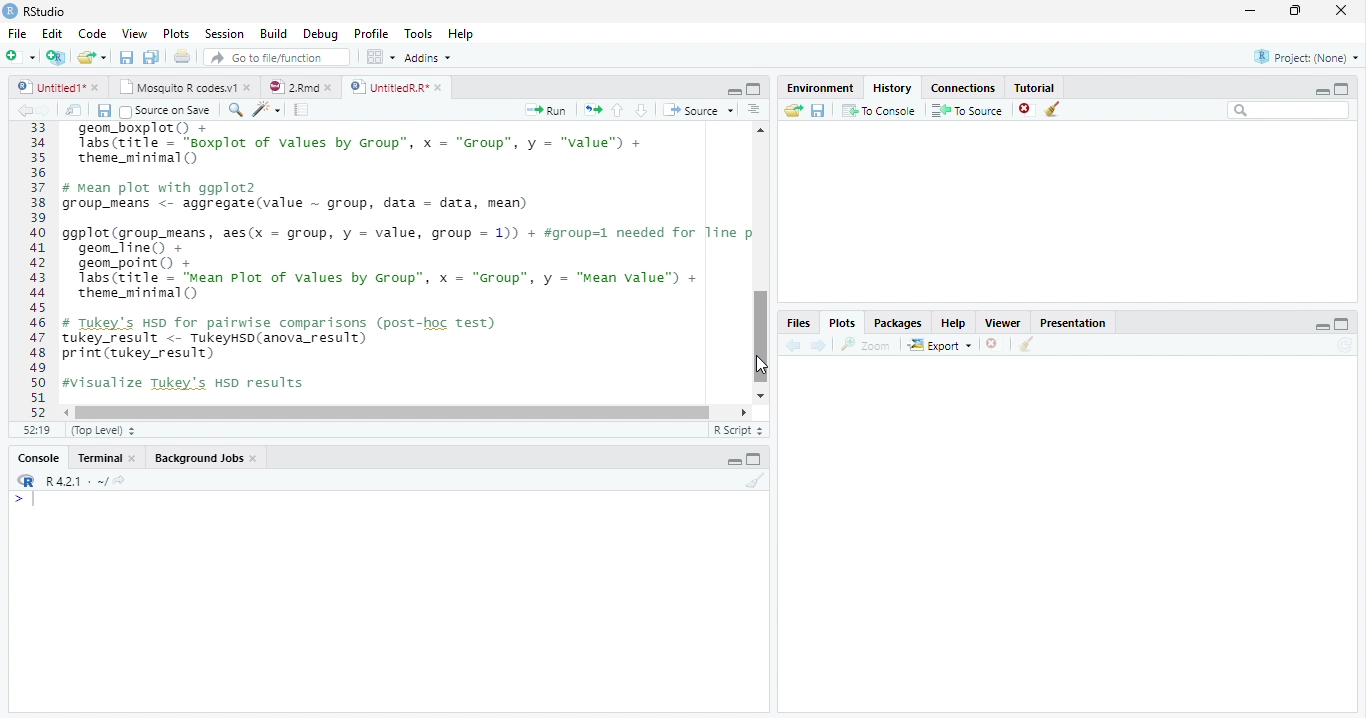 Image resolution: width=1366 pixels, height=718 pixels. What do you see at coordinates (90, 34) in the screenshot?
I see `Code` at bounding box center [90, 34].